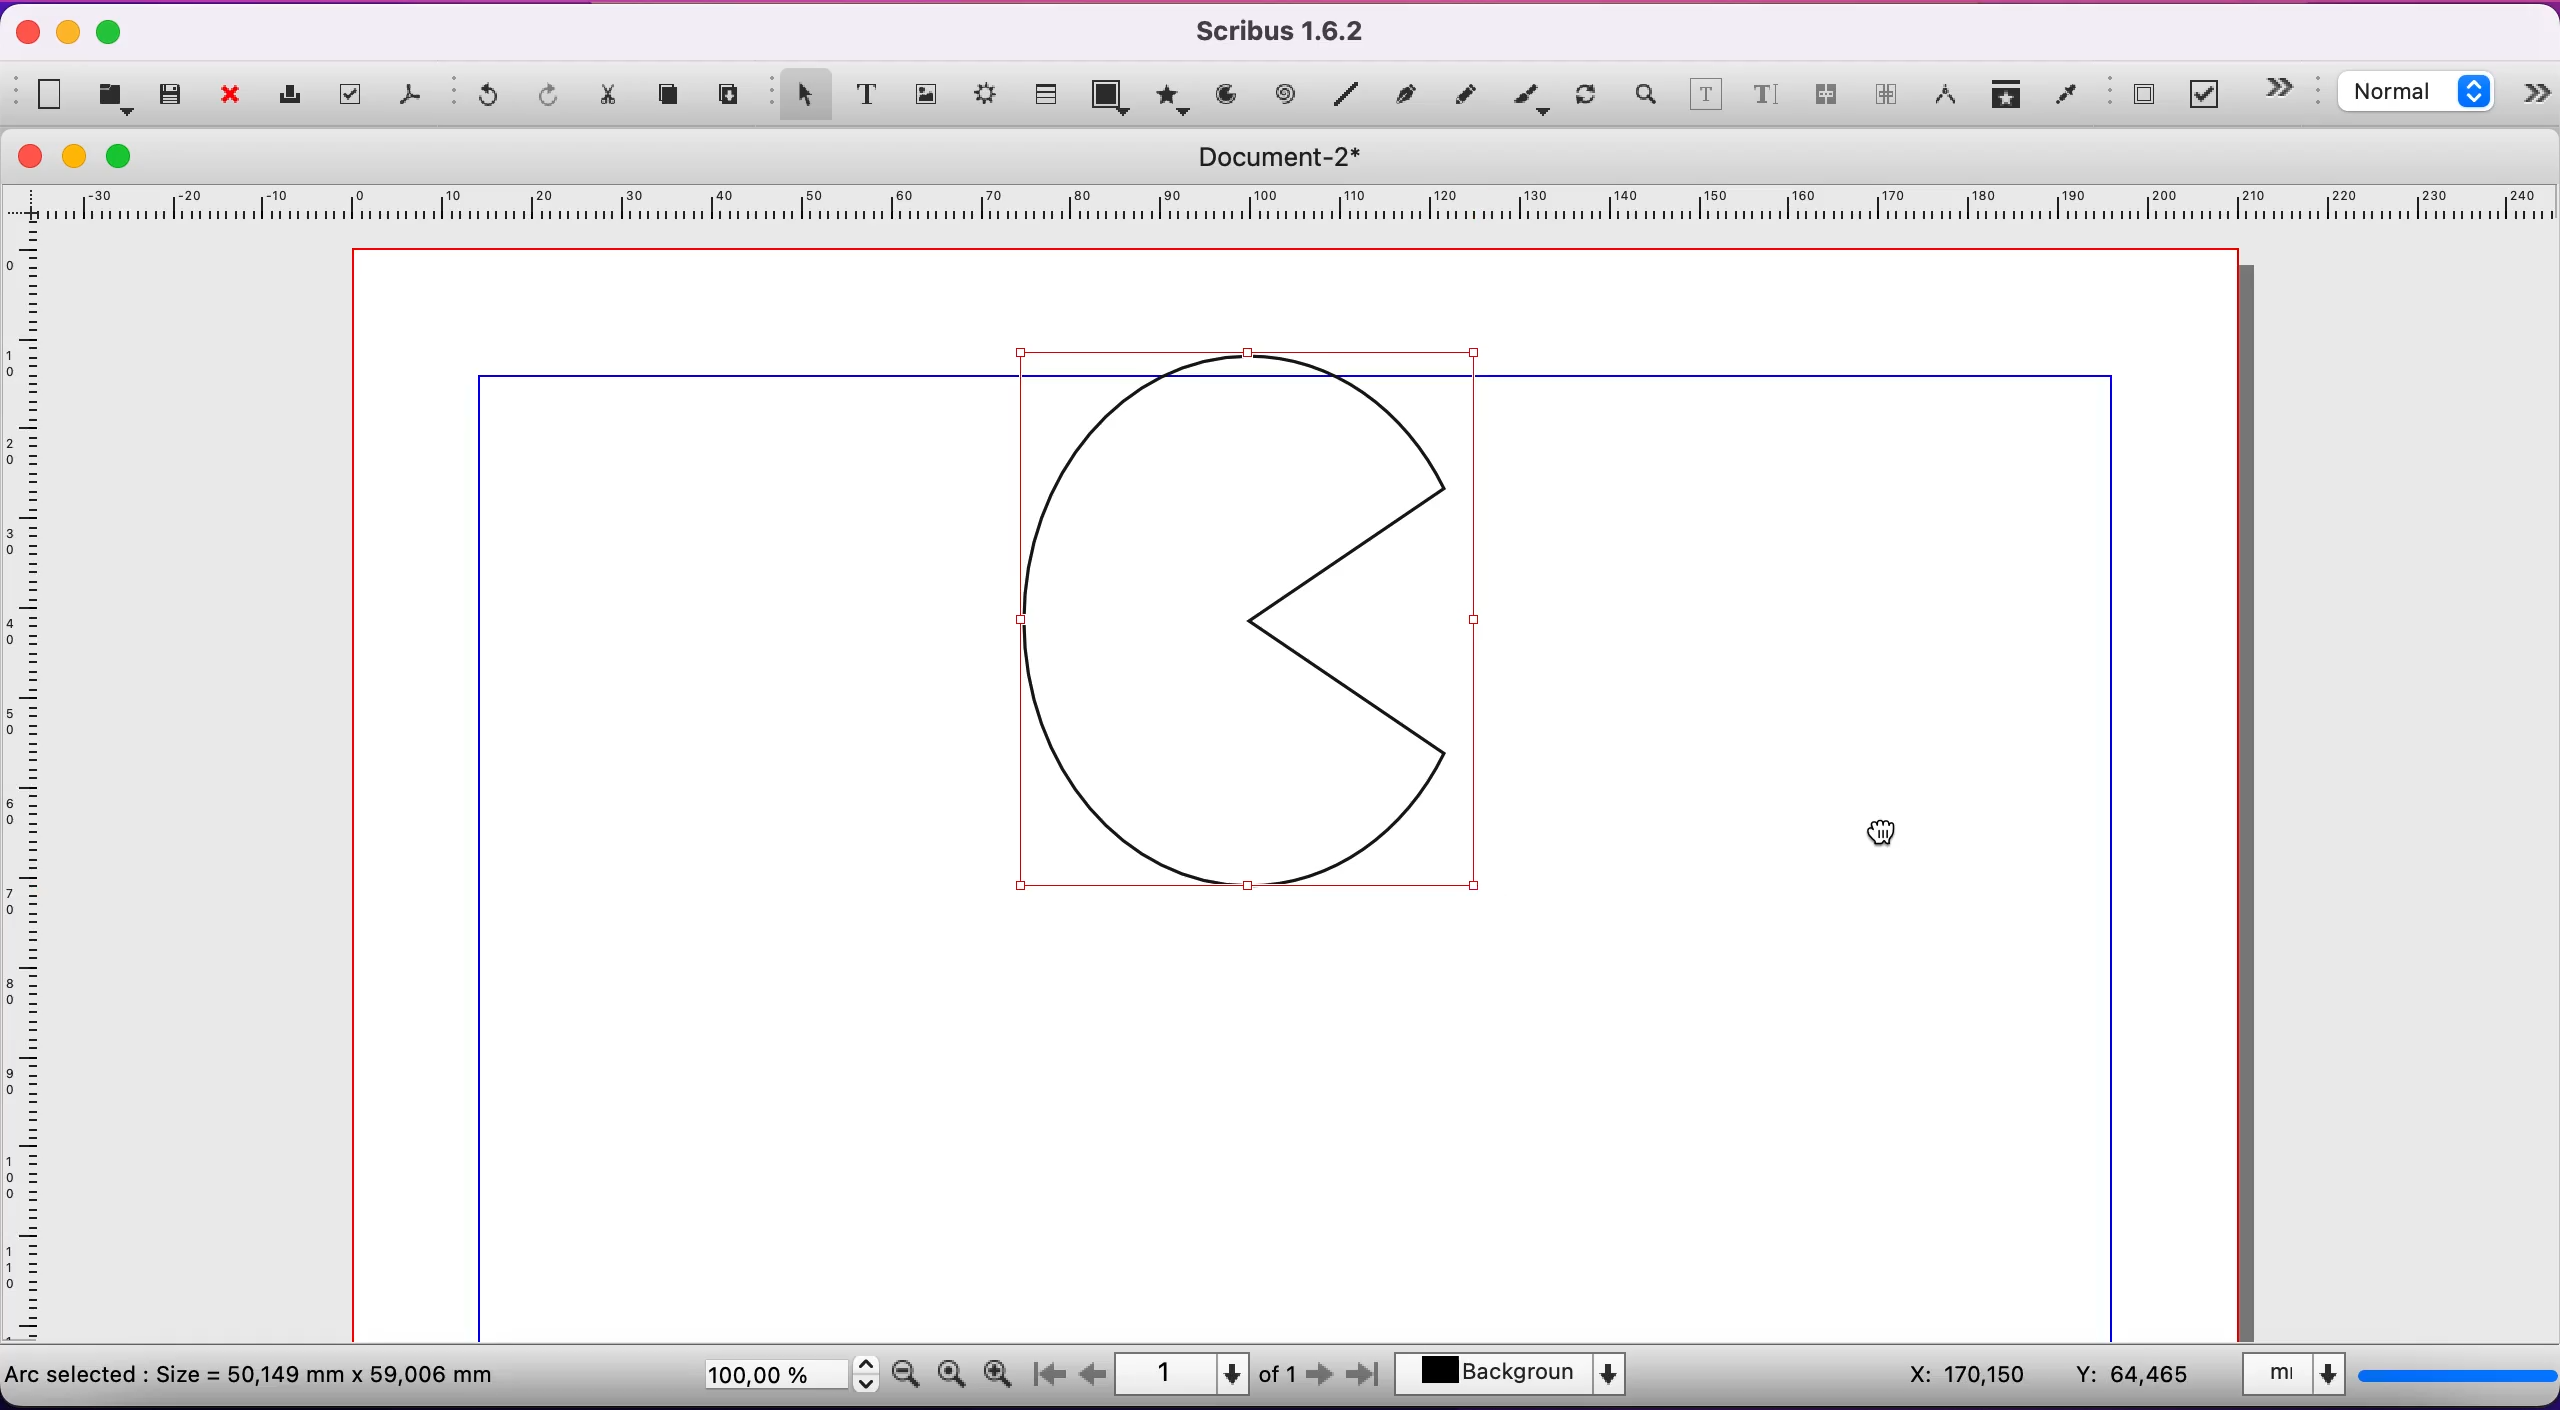  I want to click on close, so click(22, 35).